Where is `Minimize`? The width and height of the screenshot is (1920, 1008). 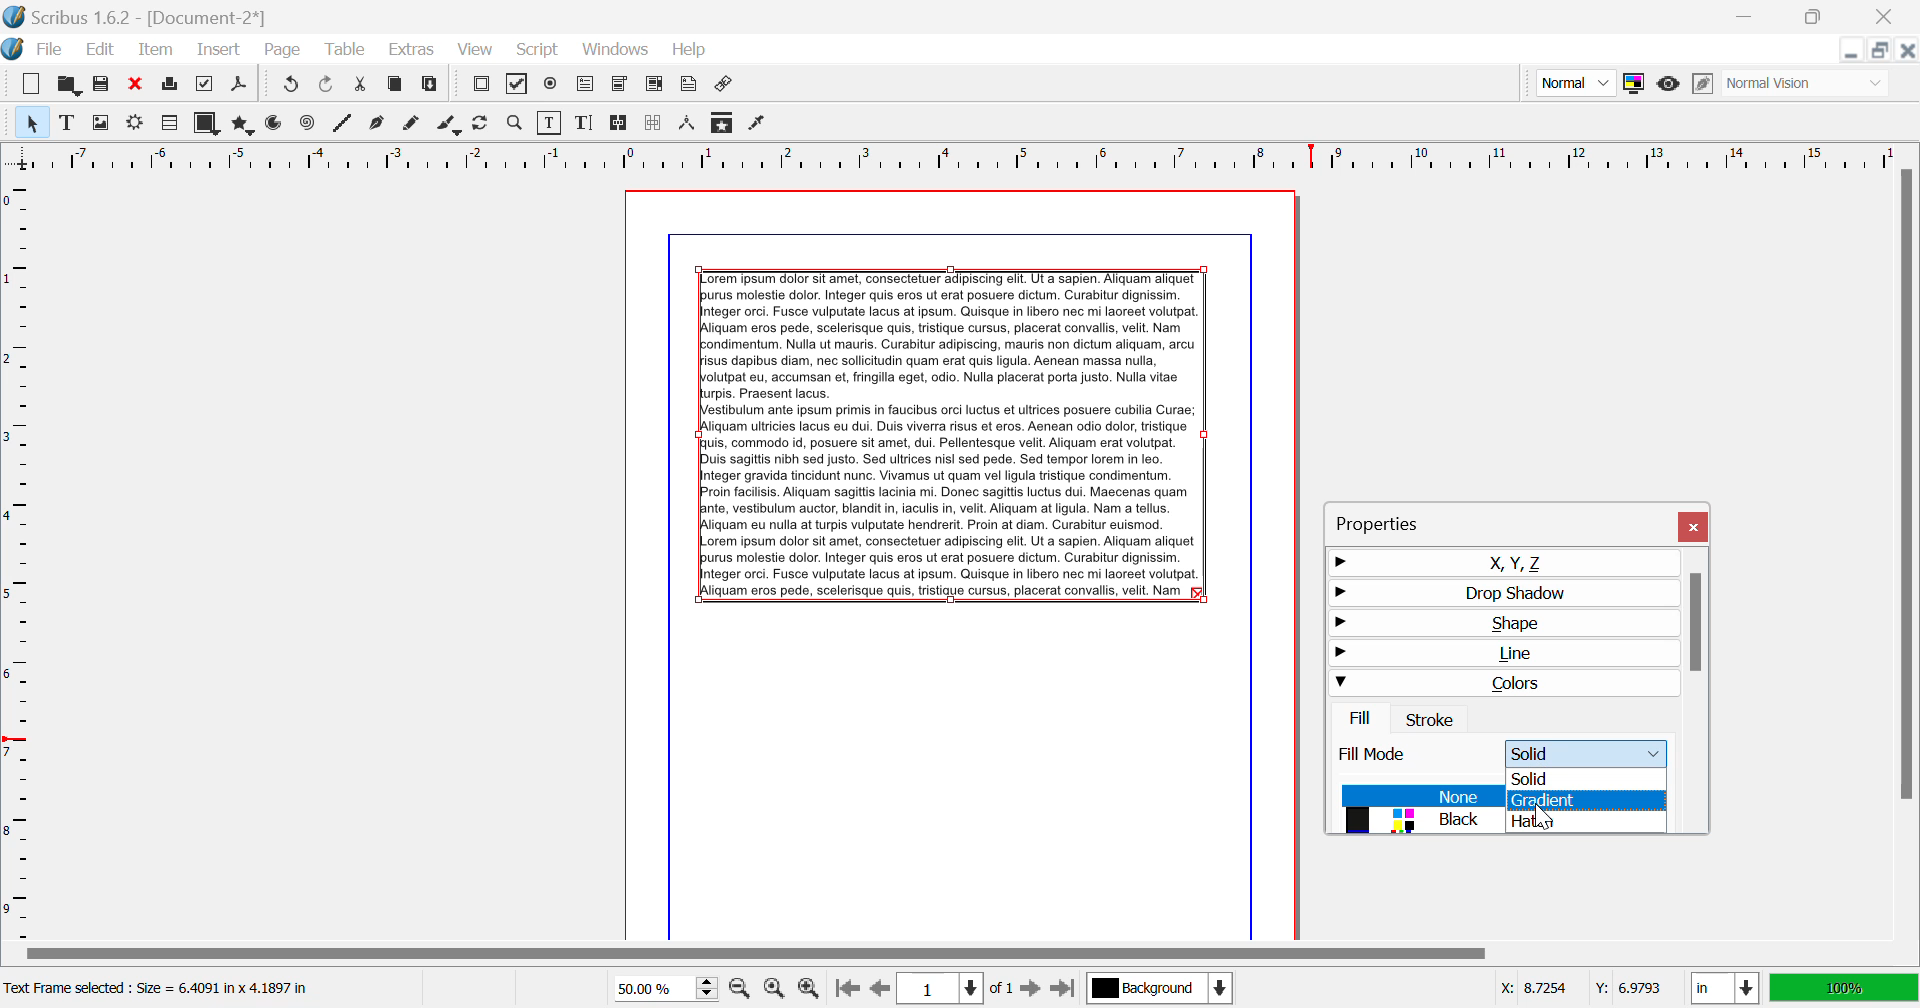 Minimize is located at coordinates (1818, 17).